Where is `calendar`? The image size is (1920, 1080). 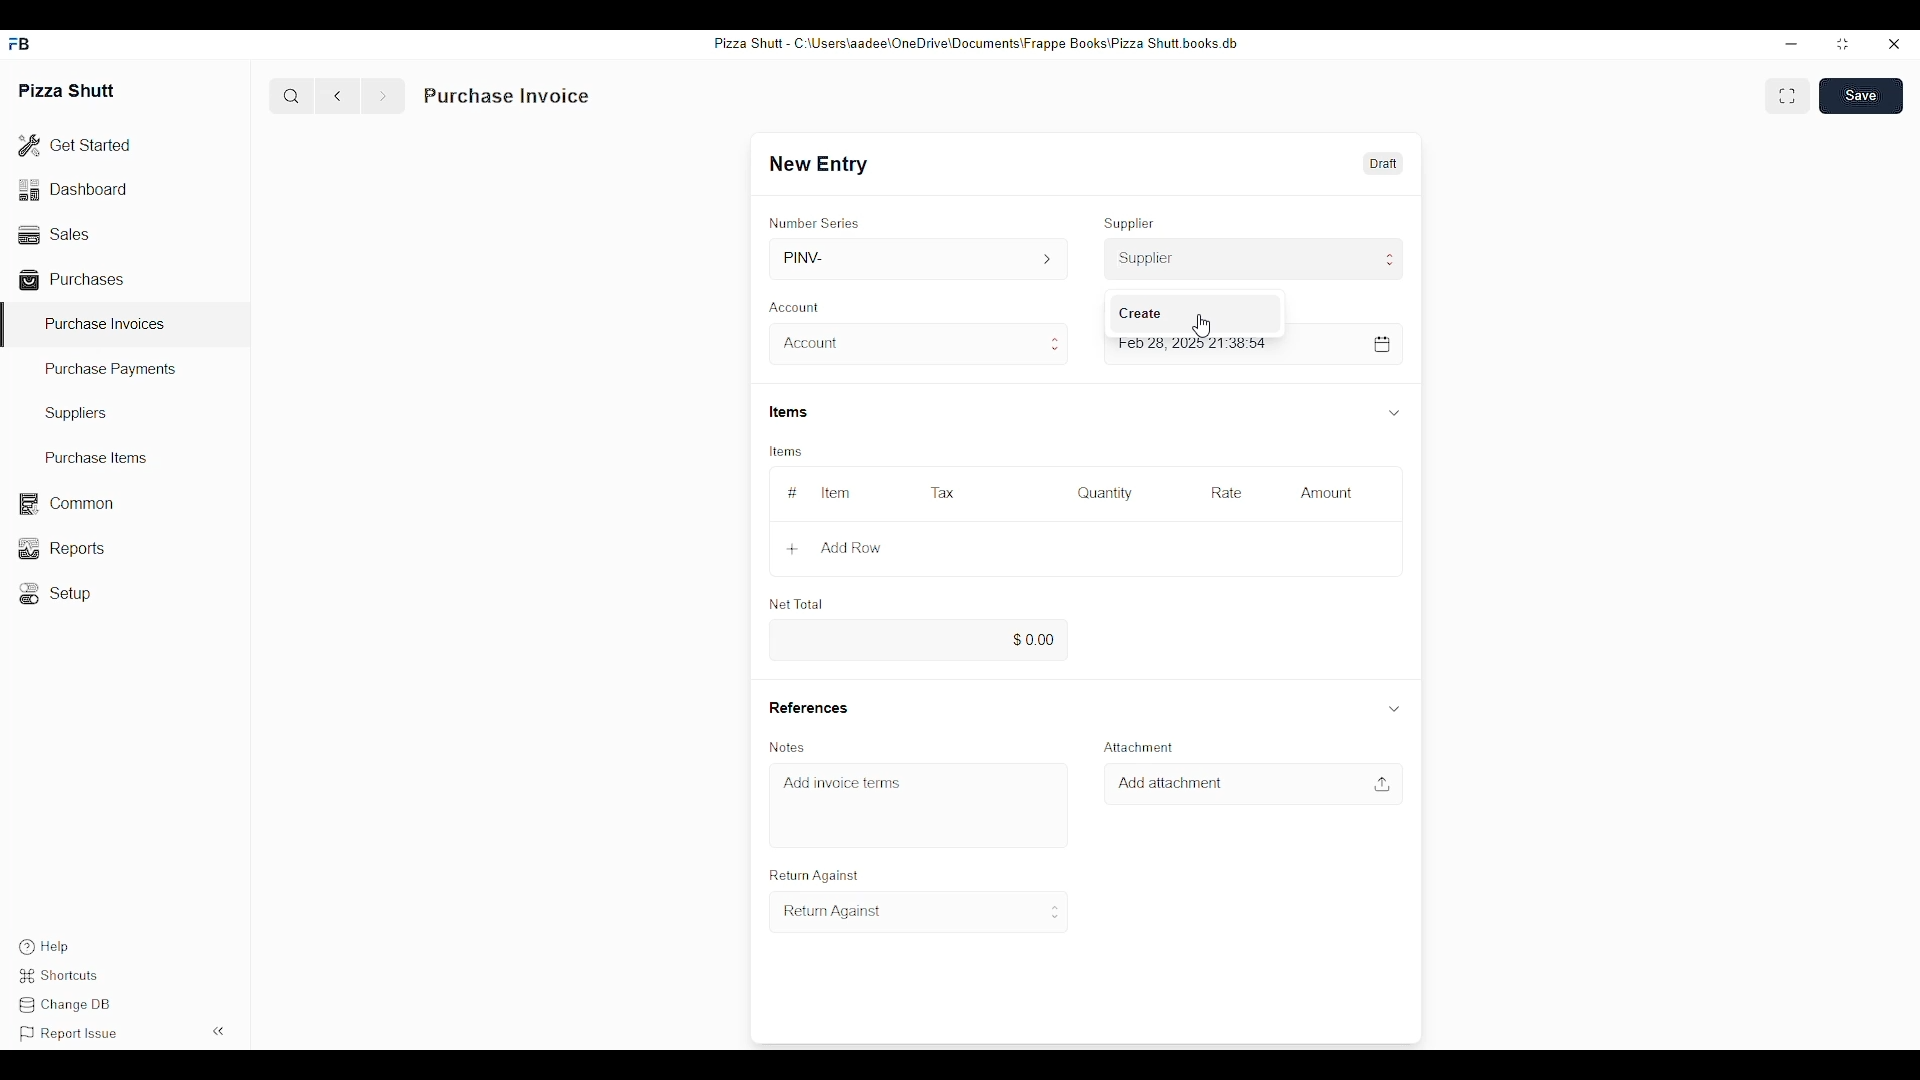
calendar is located at coordinates (1380, 343).